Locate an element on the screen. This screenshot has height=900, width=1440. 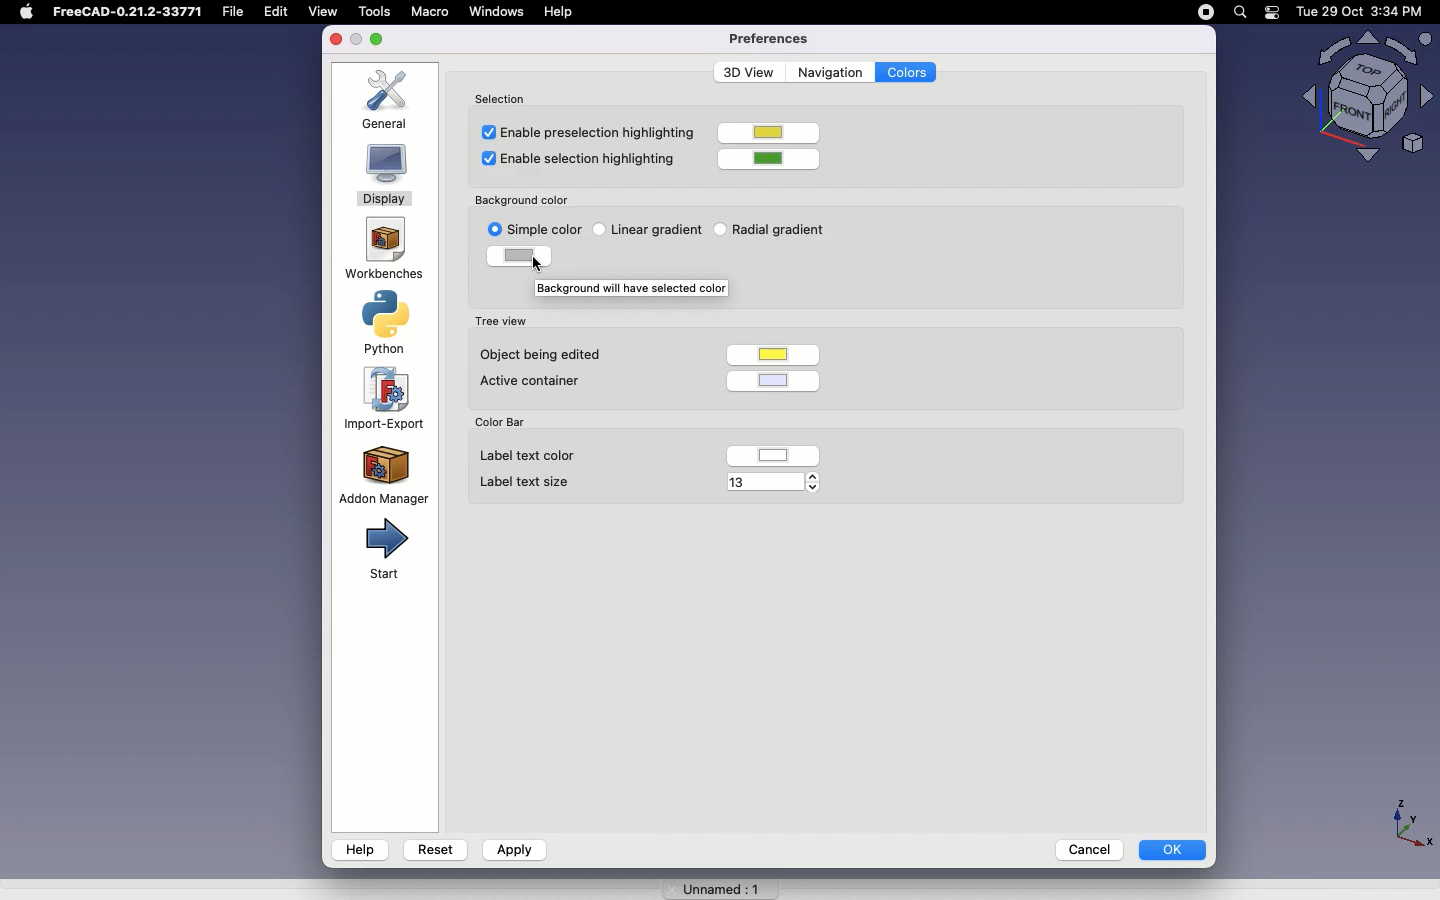
General is located at coordinates (391, 99).